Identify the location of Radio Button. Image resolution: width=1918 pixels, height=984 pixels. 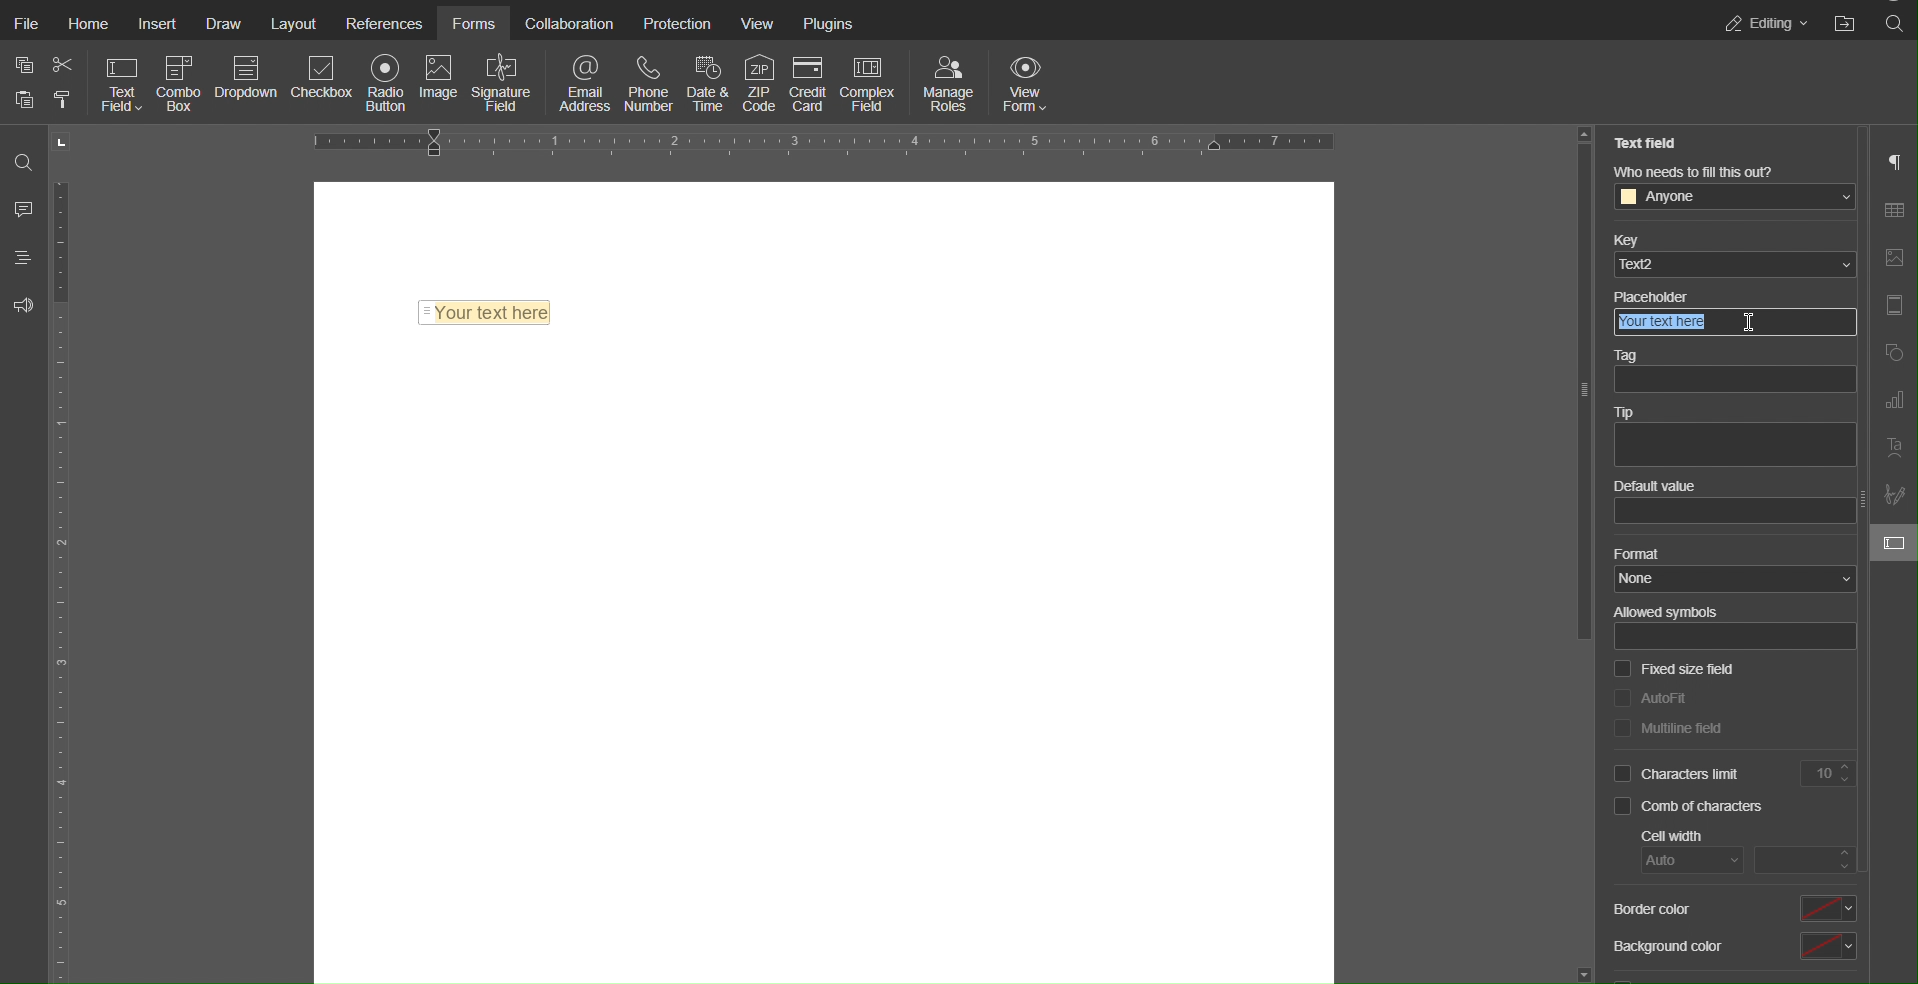
(385, 84).